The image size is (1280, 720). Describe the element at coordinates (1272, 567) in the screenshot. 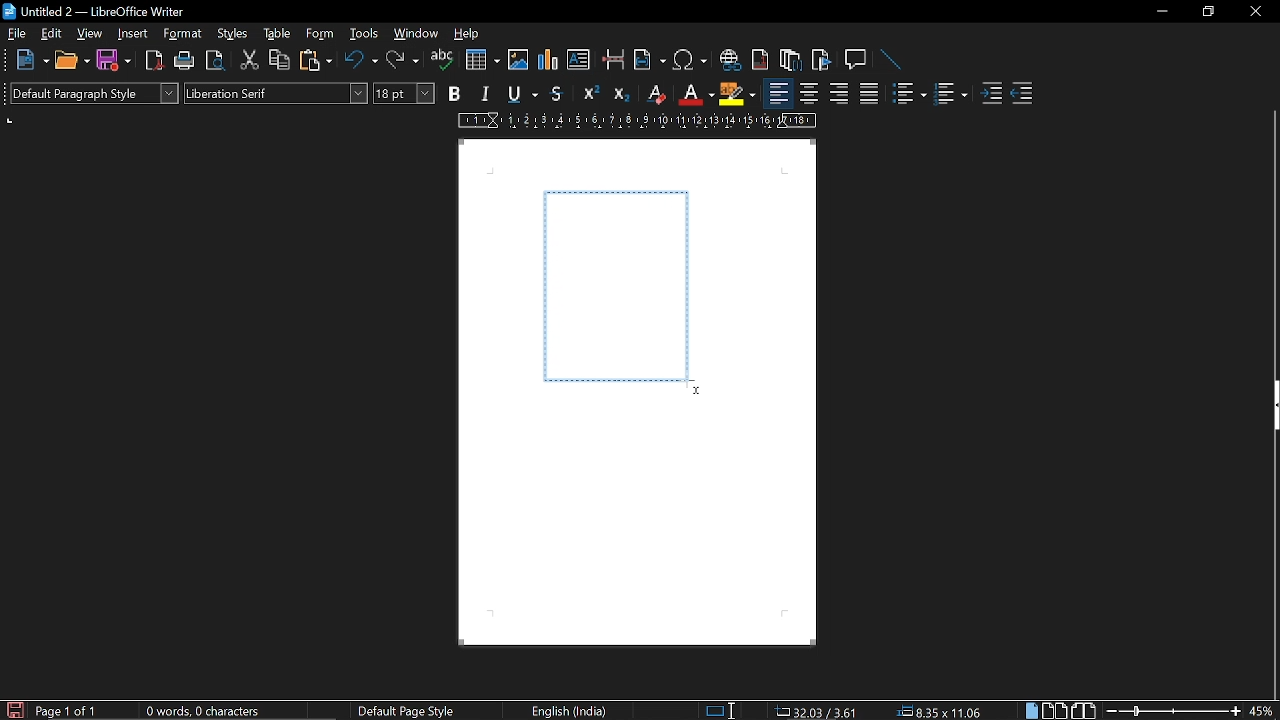

I see `vertical scroll bar` at that location.